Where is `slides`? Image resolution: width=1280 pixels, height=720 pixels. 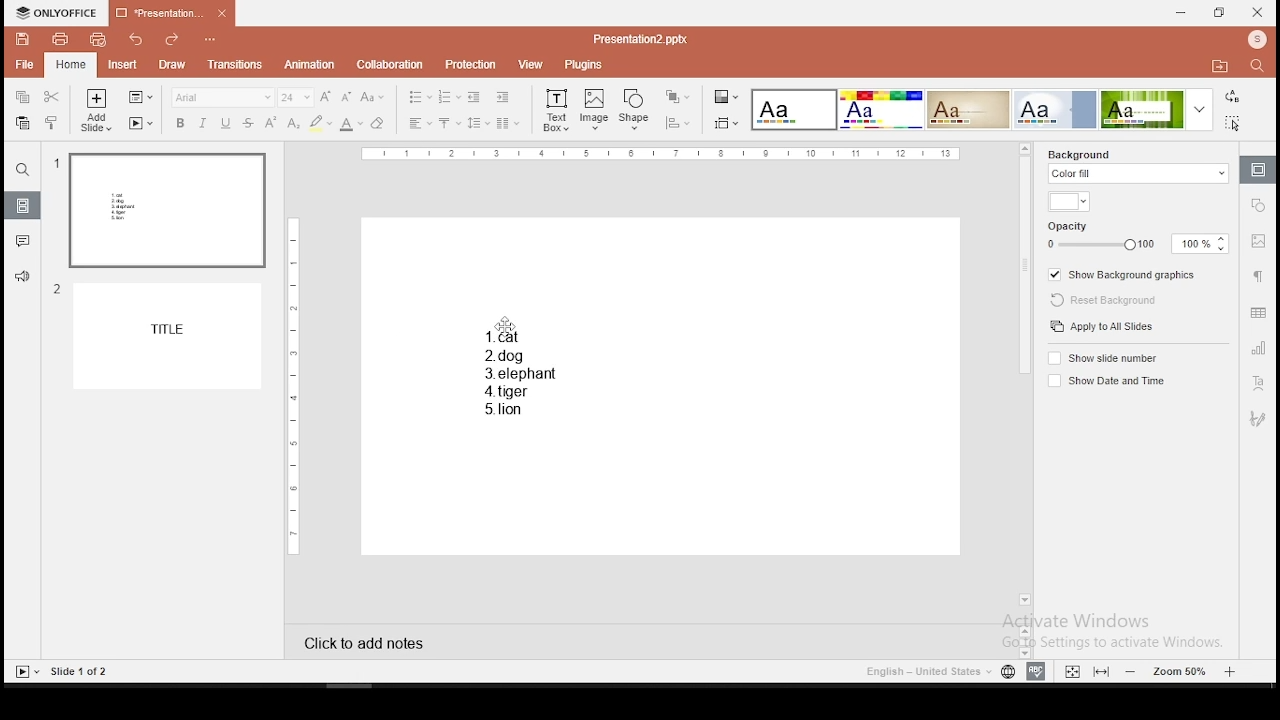
slides is located at coordinates (23, 205).